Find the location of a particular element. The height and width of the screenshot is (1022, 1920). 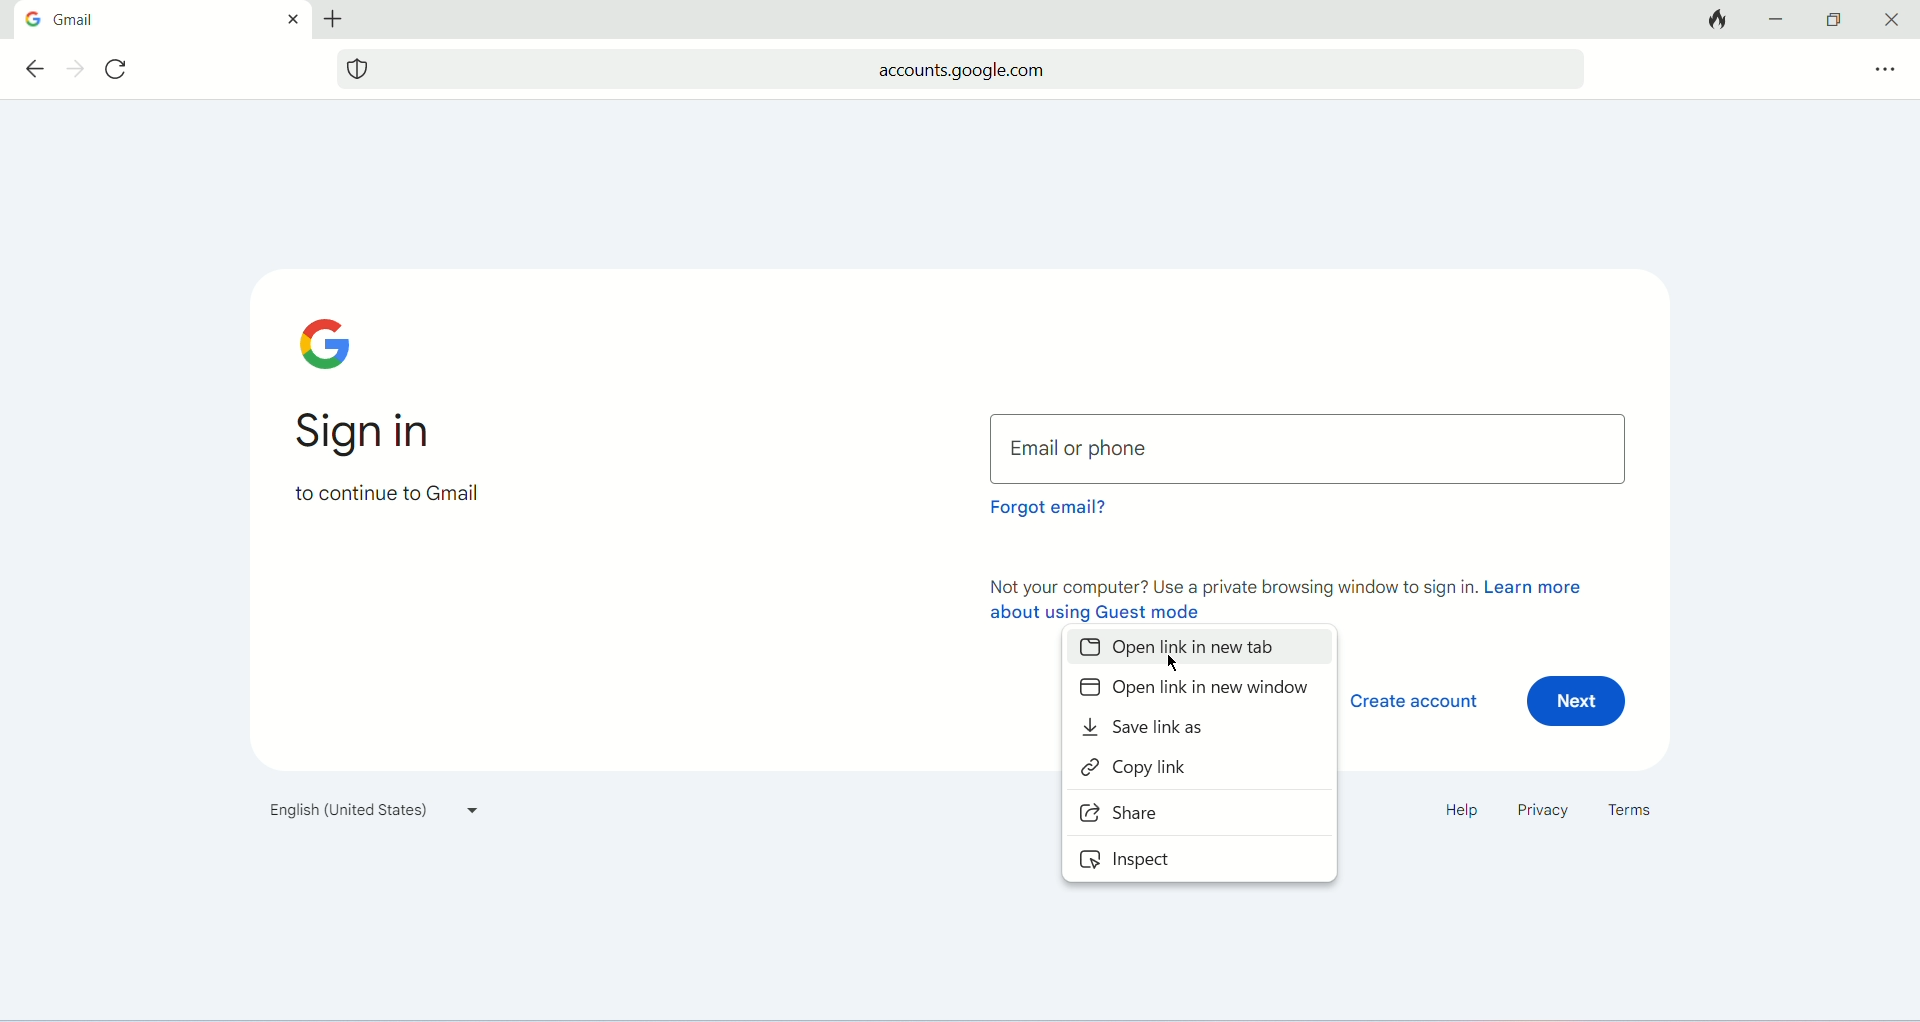

language is located at coordinates (369, 814).